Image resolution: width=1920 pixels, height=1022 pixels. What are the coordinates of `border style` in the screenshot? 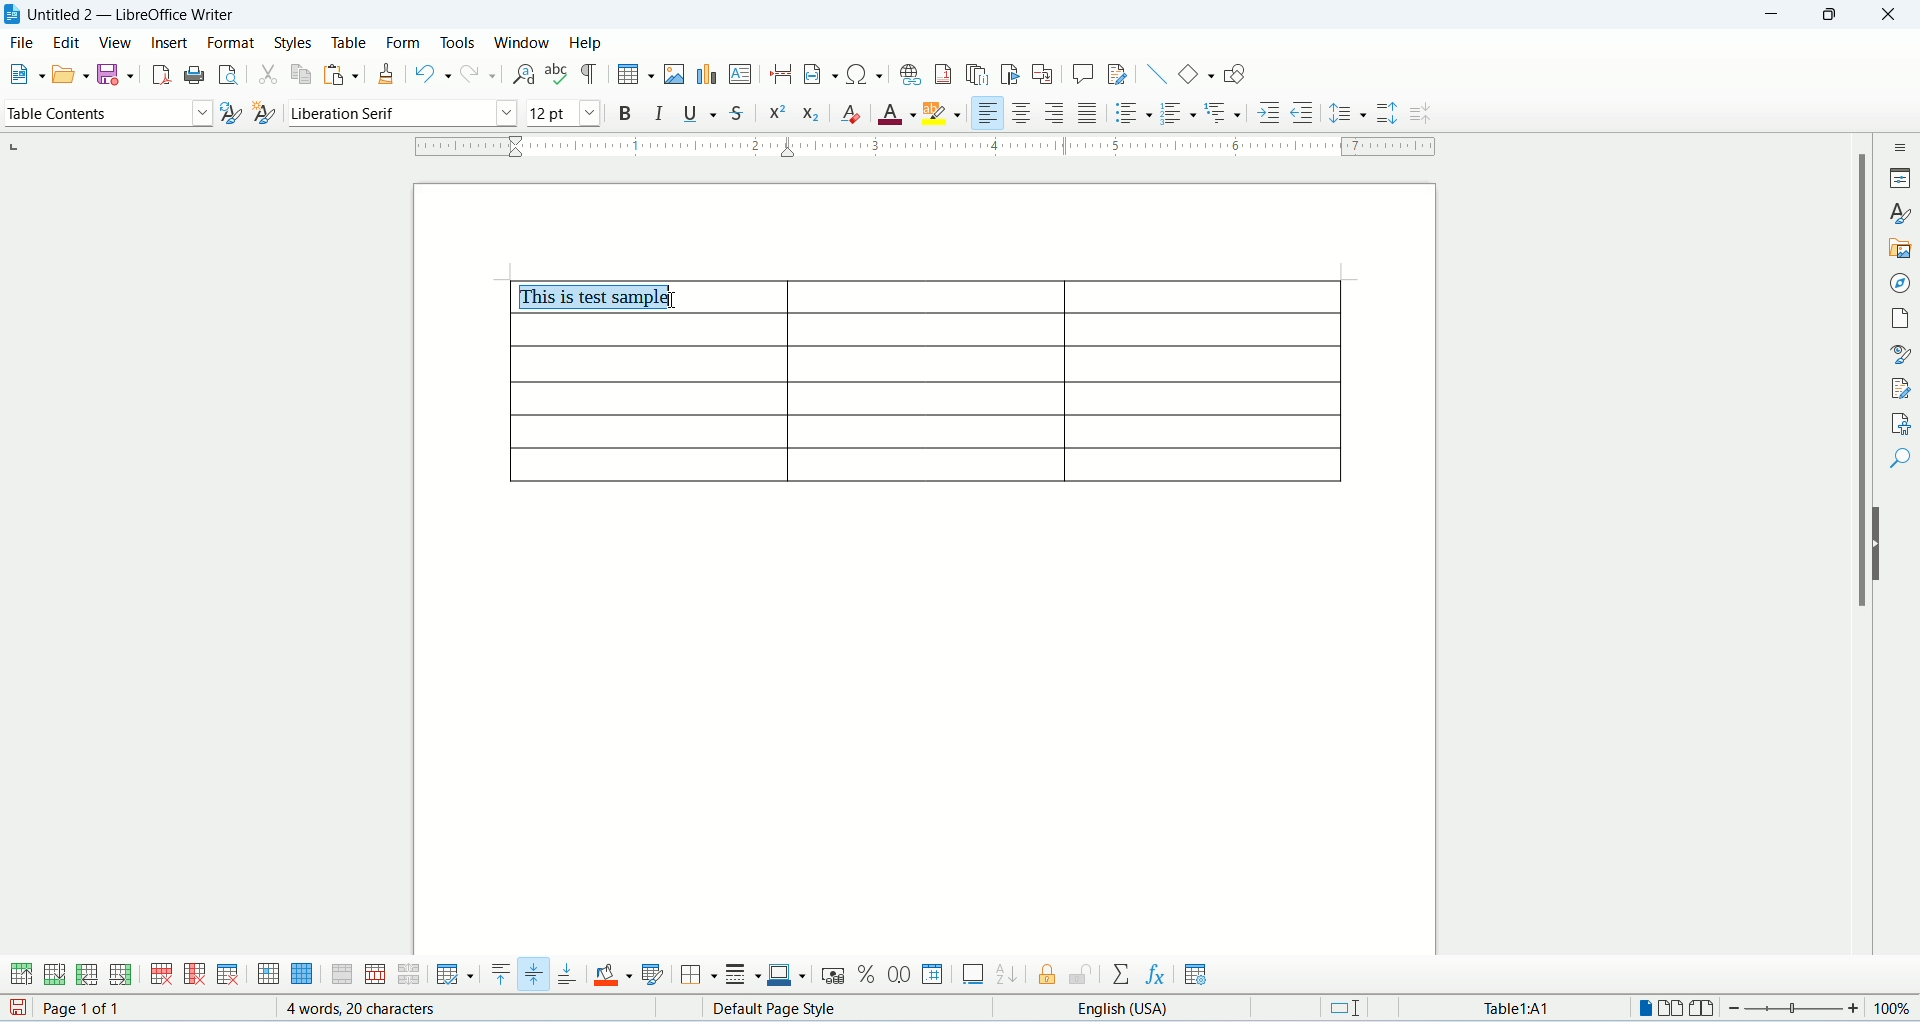 It's located at (744, 975).